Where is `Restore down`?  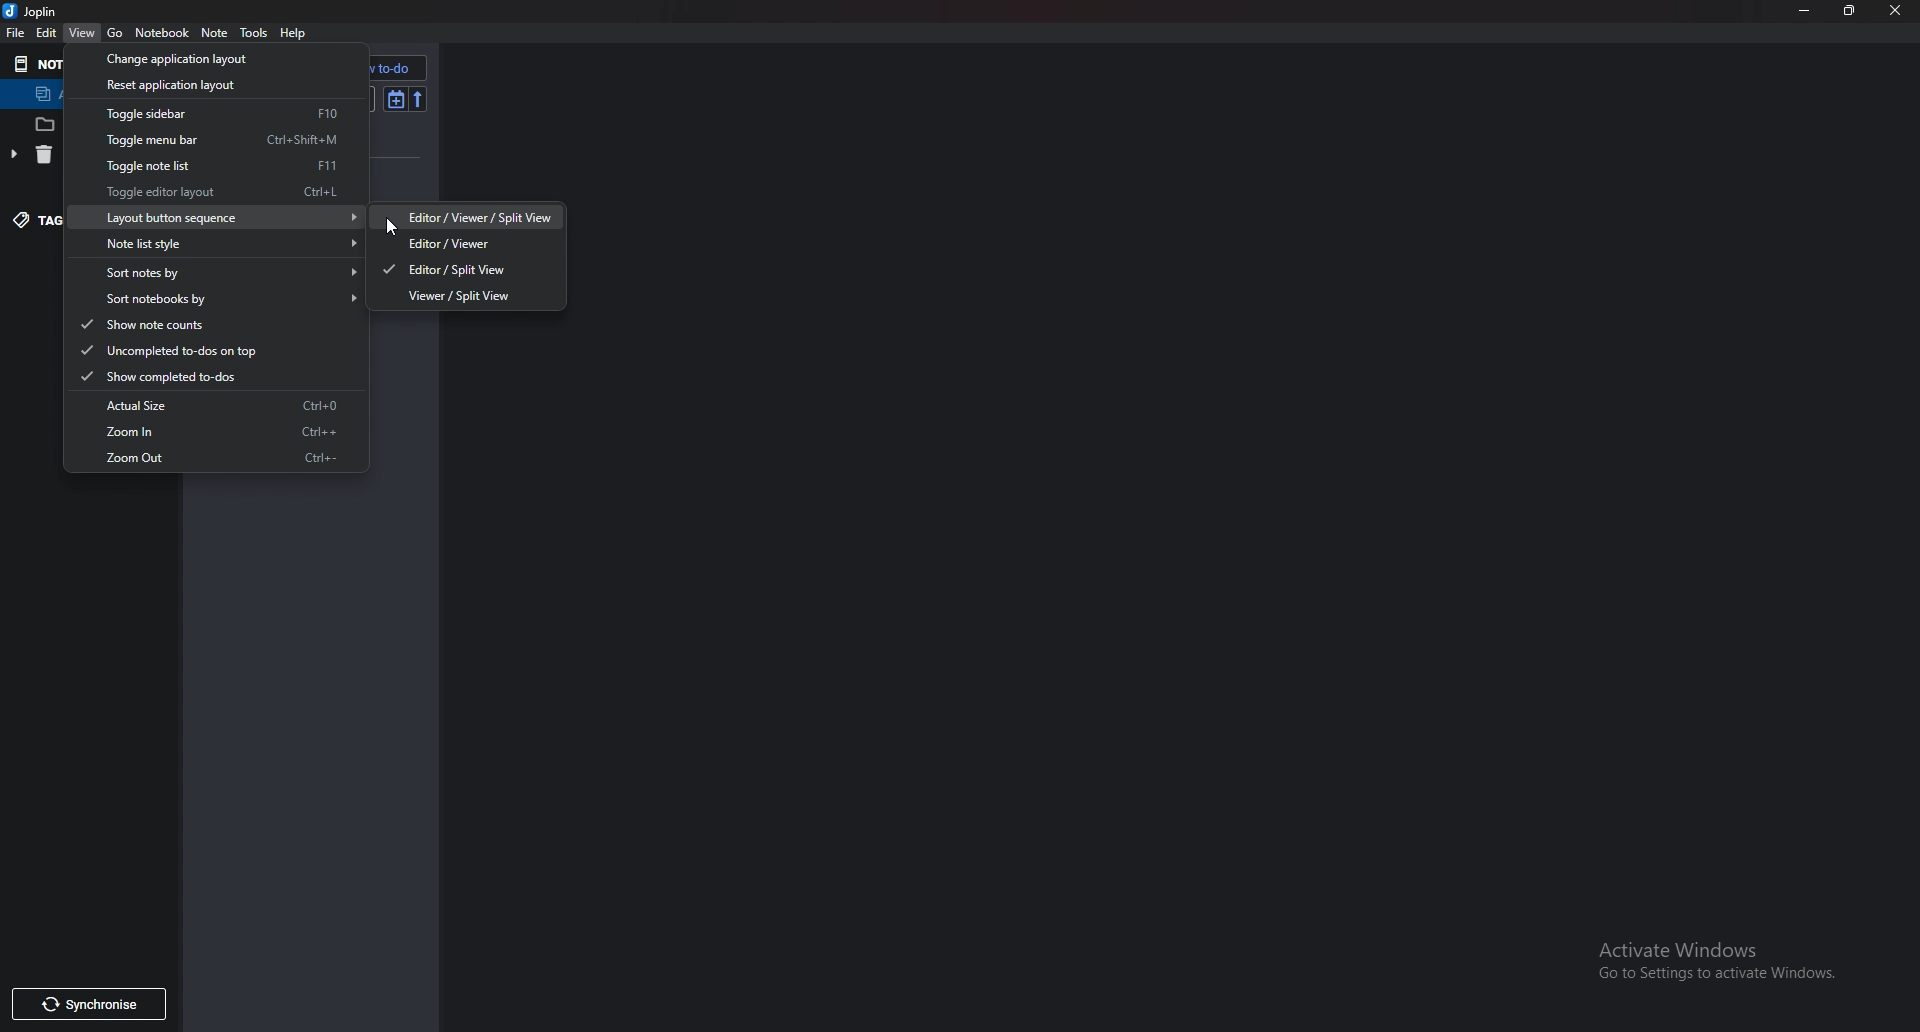 Restore down is located at coordinates (1849, 9).